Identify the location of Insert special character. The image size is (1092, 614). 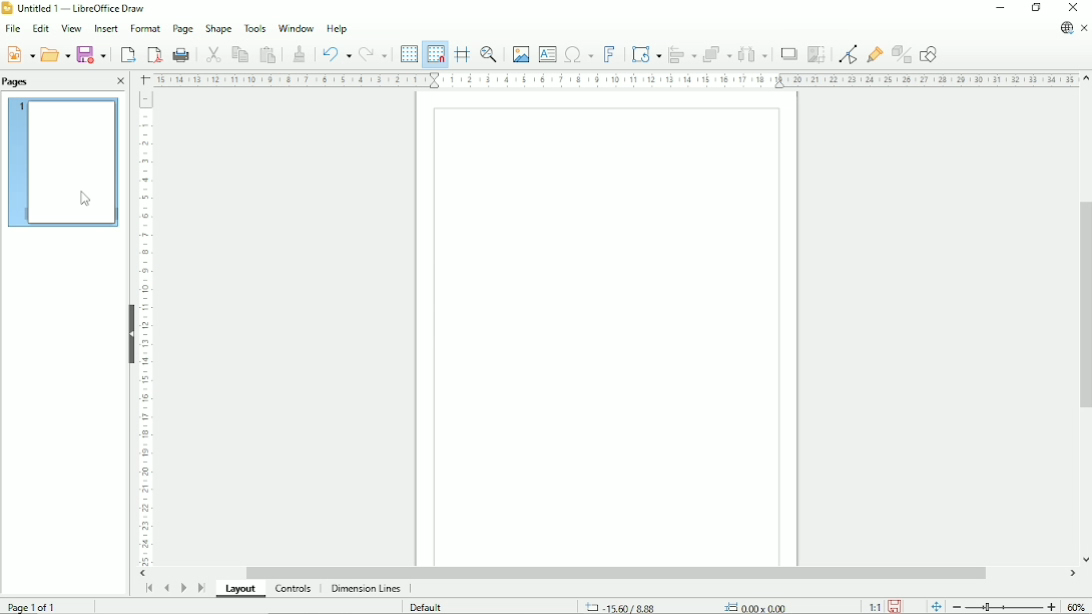
(578, 53).